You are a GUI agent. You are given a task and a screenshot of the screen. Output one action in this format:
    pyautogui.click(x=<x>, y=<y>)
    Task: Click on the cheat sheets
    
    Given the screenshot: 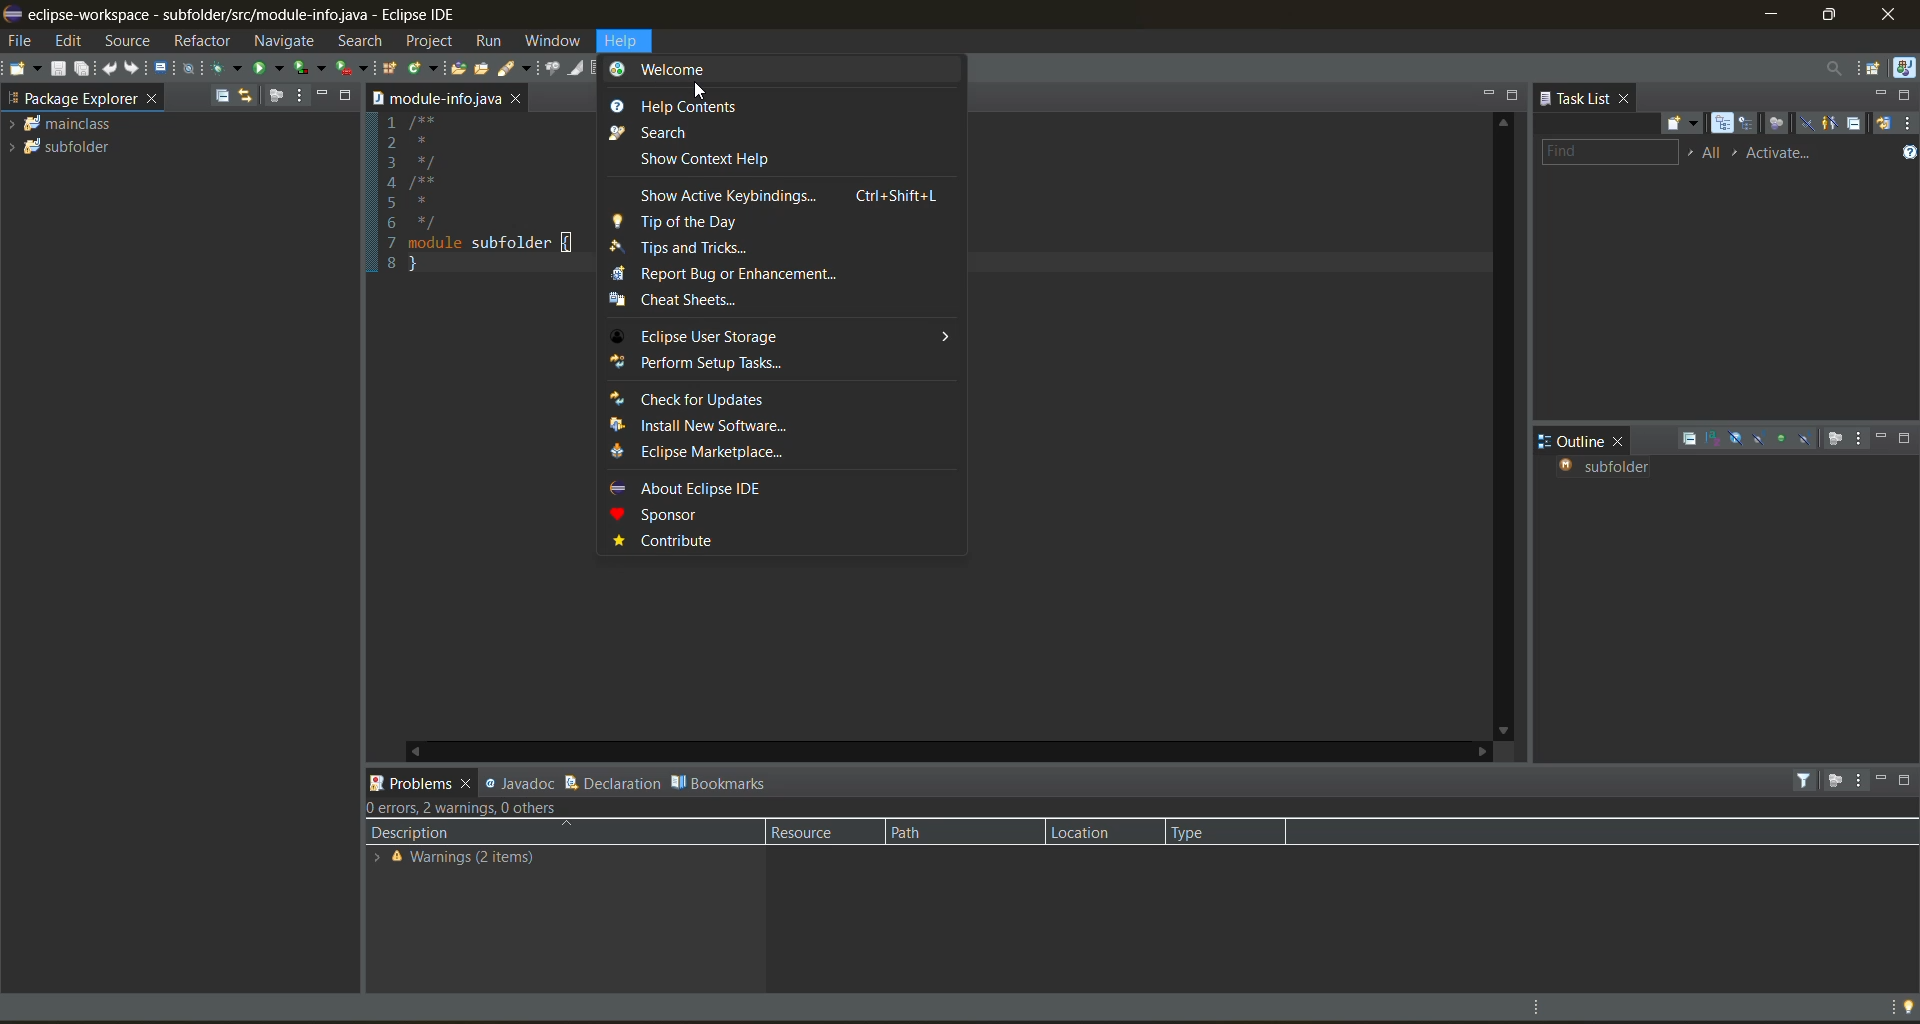 What is the action you would take?
    pyautogui.click(x=724, y=302)
    